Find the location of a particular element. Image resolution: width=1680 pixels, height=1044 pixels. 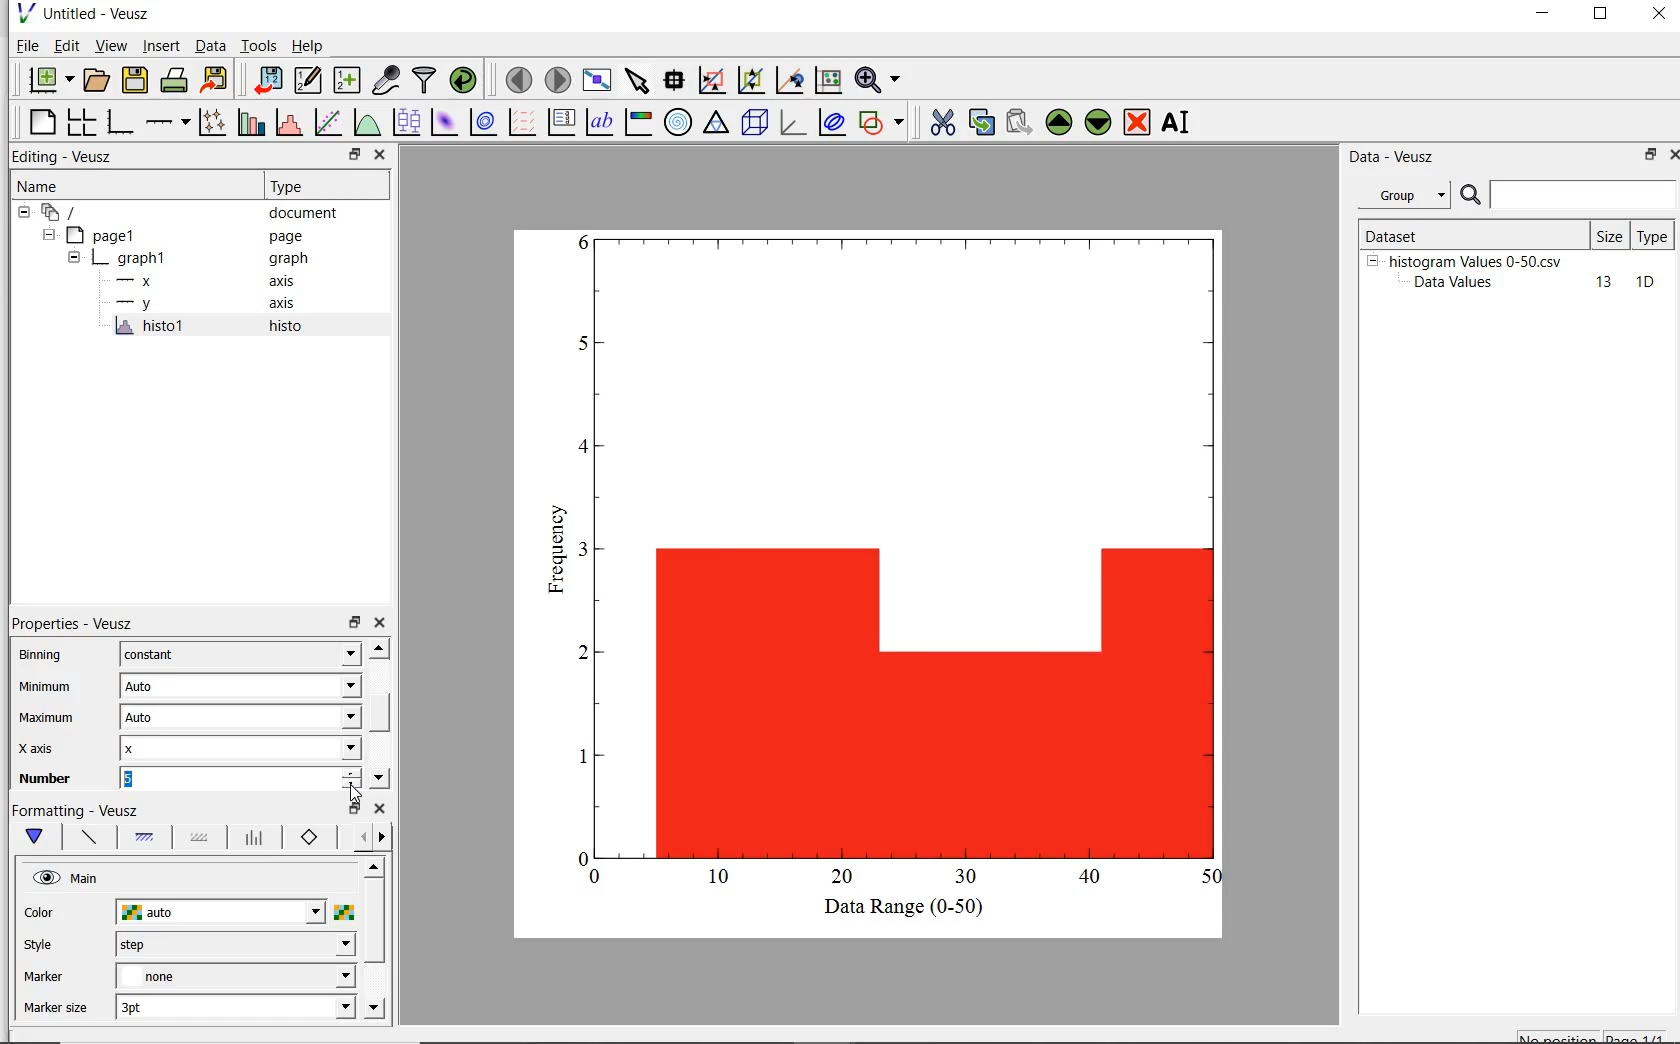

tools  is located at coordinates (260, 45).